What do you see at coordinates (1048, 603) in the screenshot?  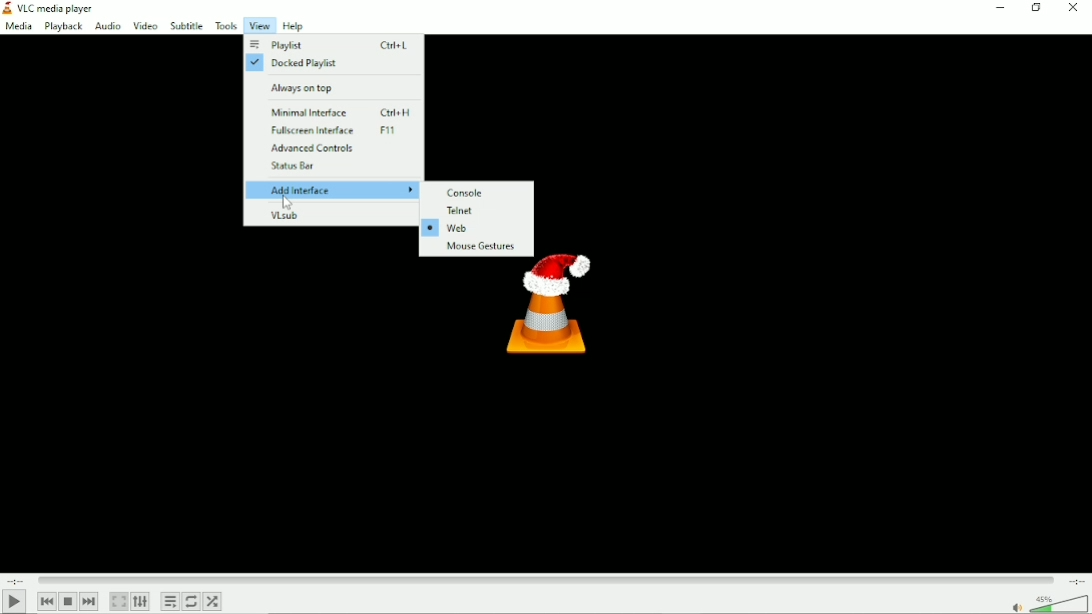 I see `Volume` at bounding box center [1048, 603].